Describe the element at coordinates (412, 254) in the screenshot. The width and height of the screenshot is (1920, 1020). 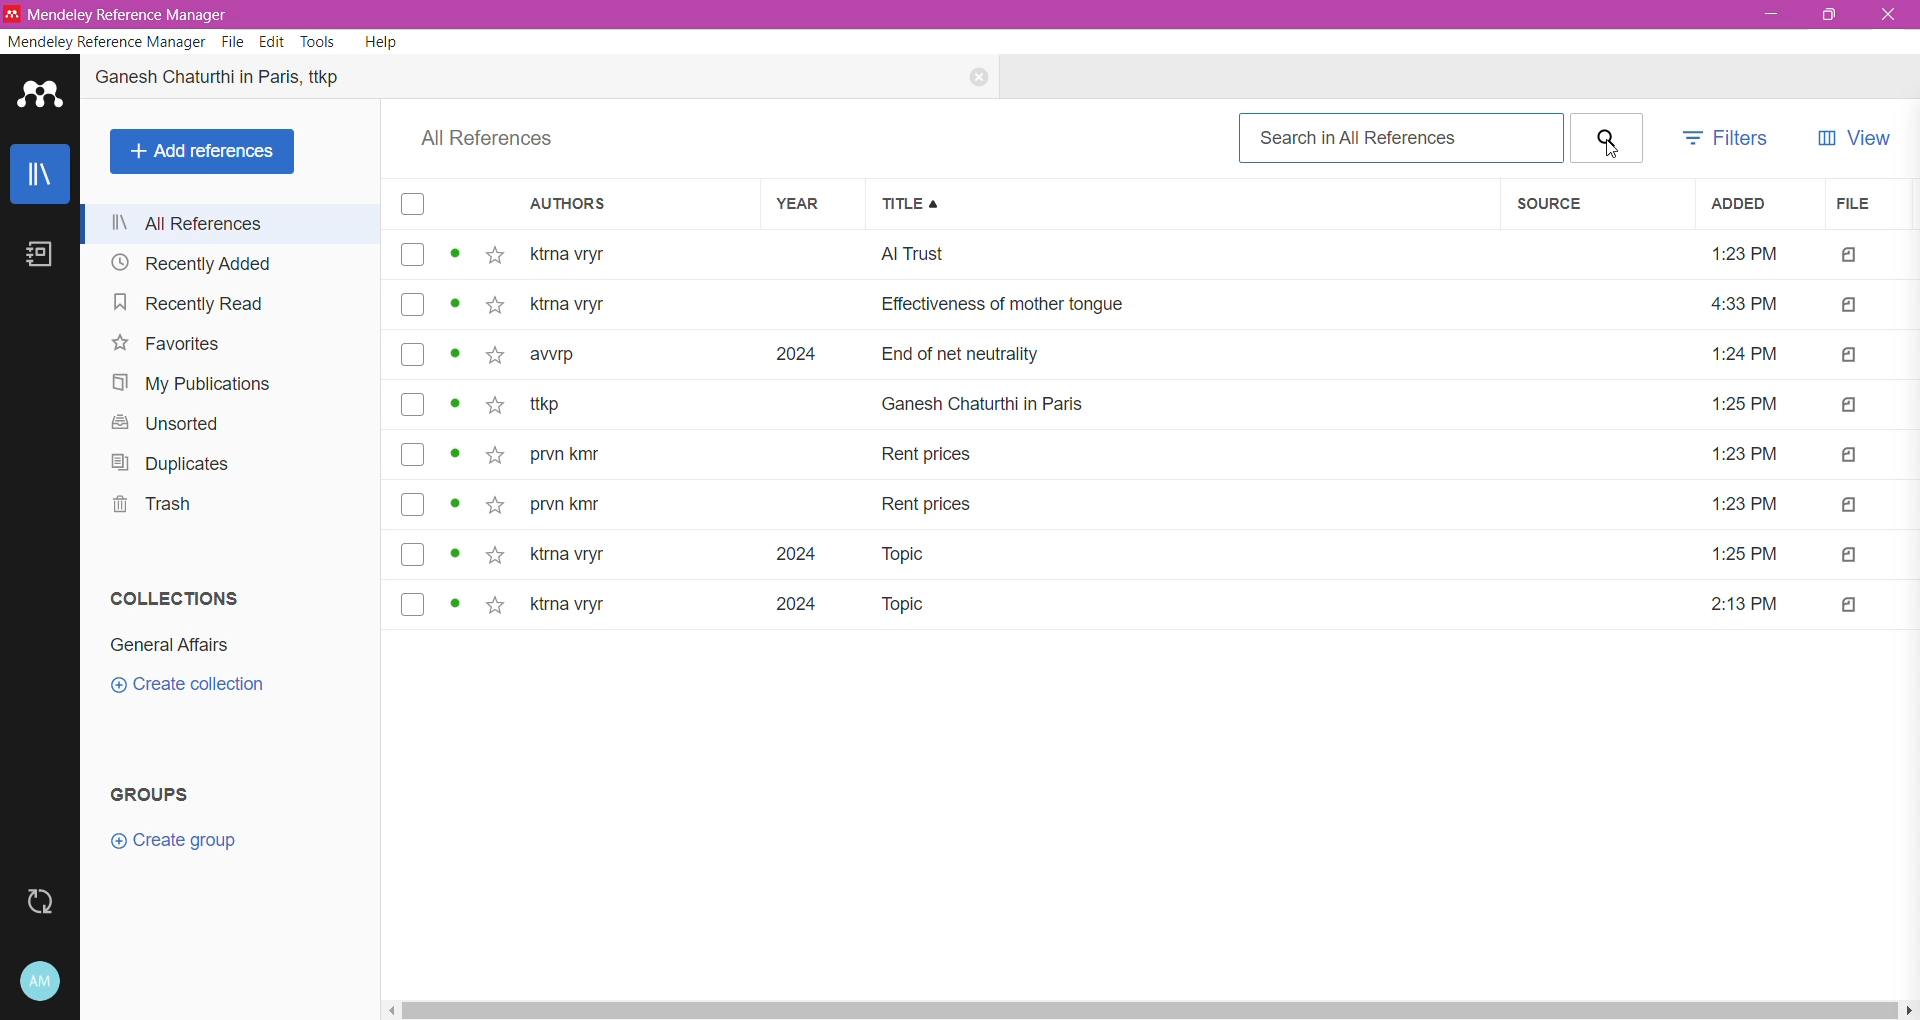
I see `select reference ` at that location.